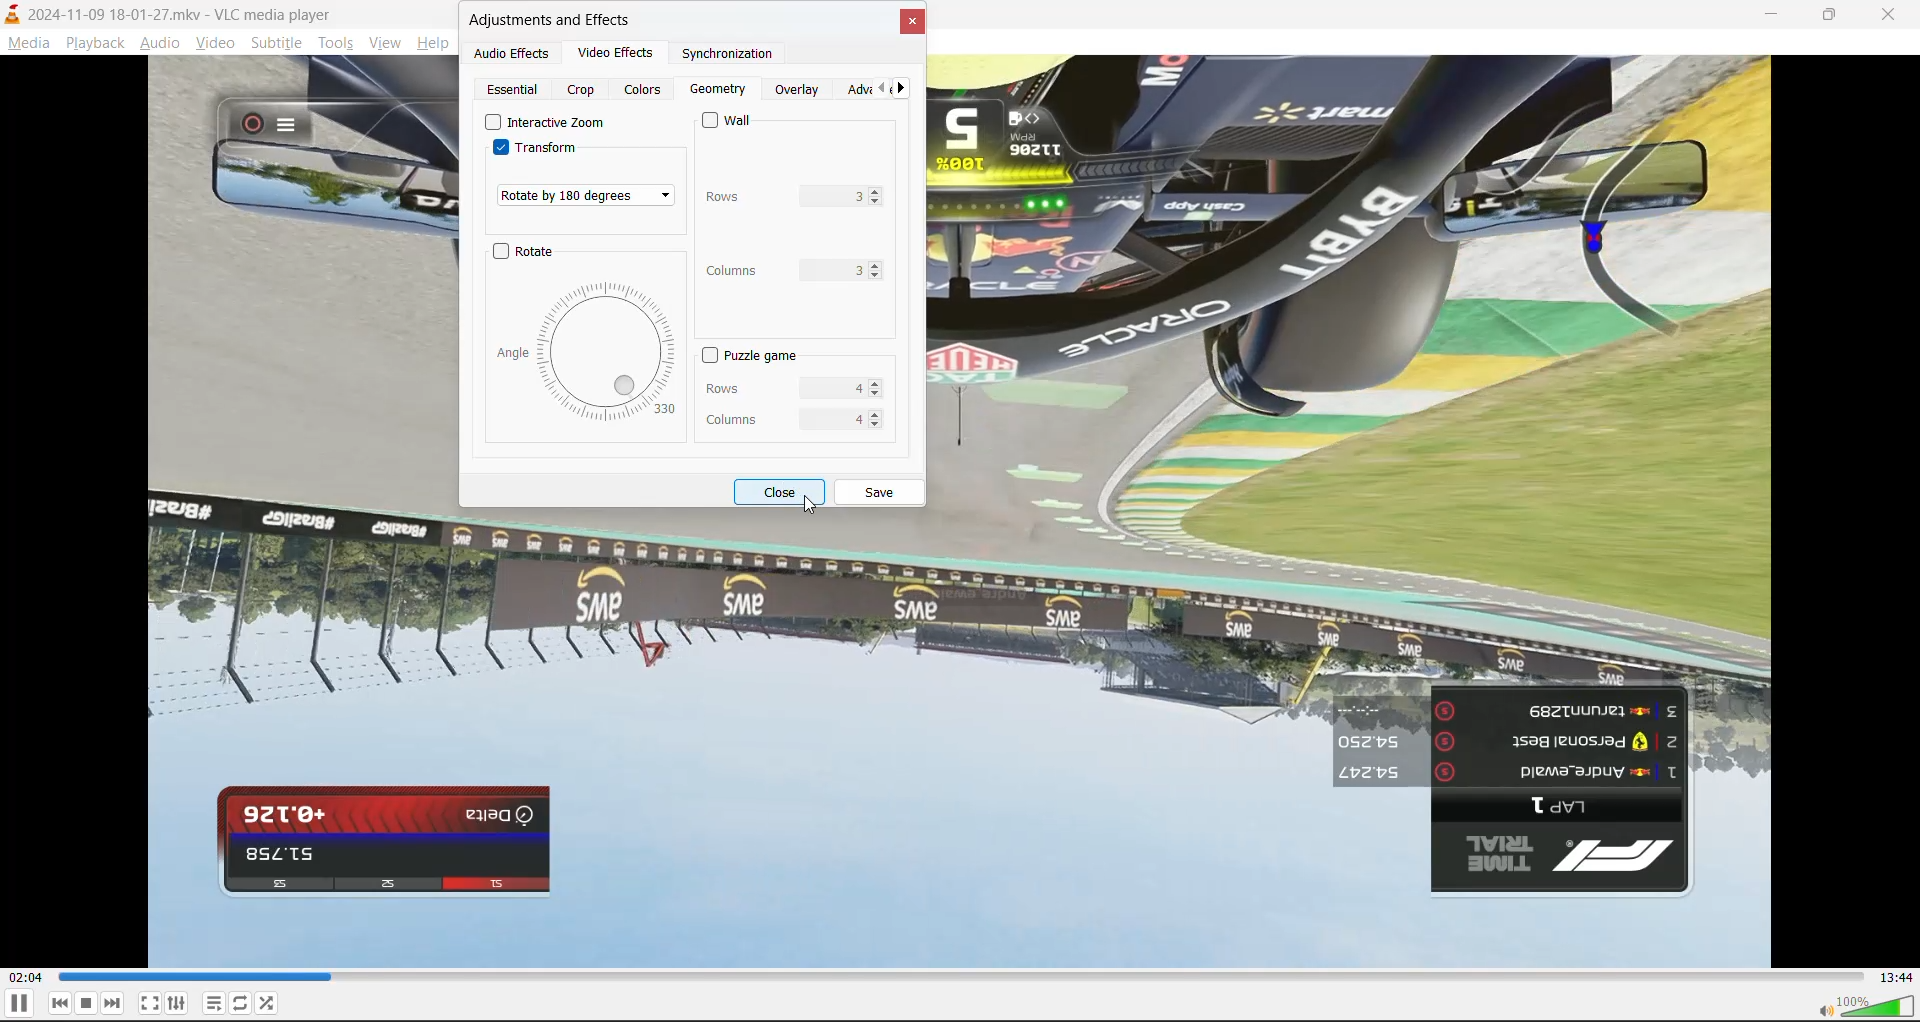  What do you see at coordinates (88, 1003) in the screenshot?
I see `stop` at bounding box center [88, 1003].